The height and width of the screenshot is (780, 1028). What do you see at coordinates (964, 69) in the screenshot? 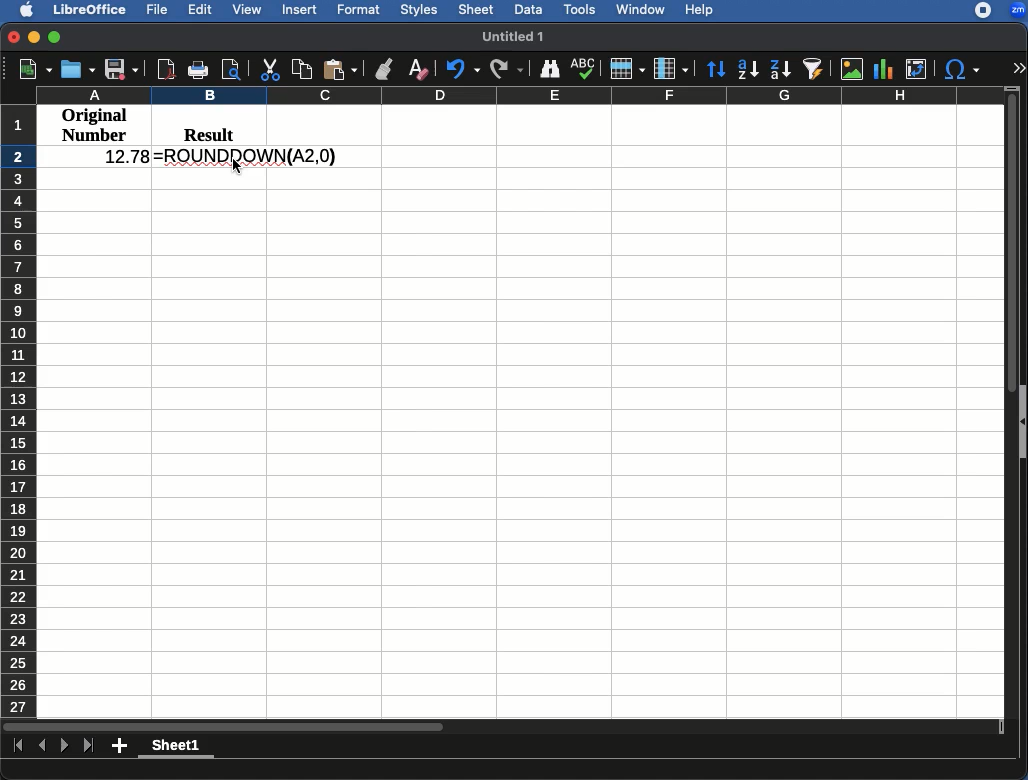
I see `Special characters` at bounding box center [964, 69].